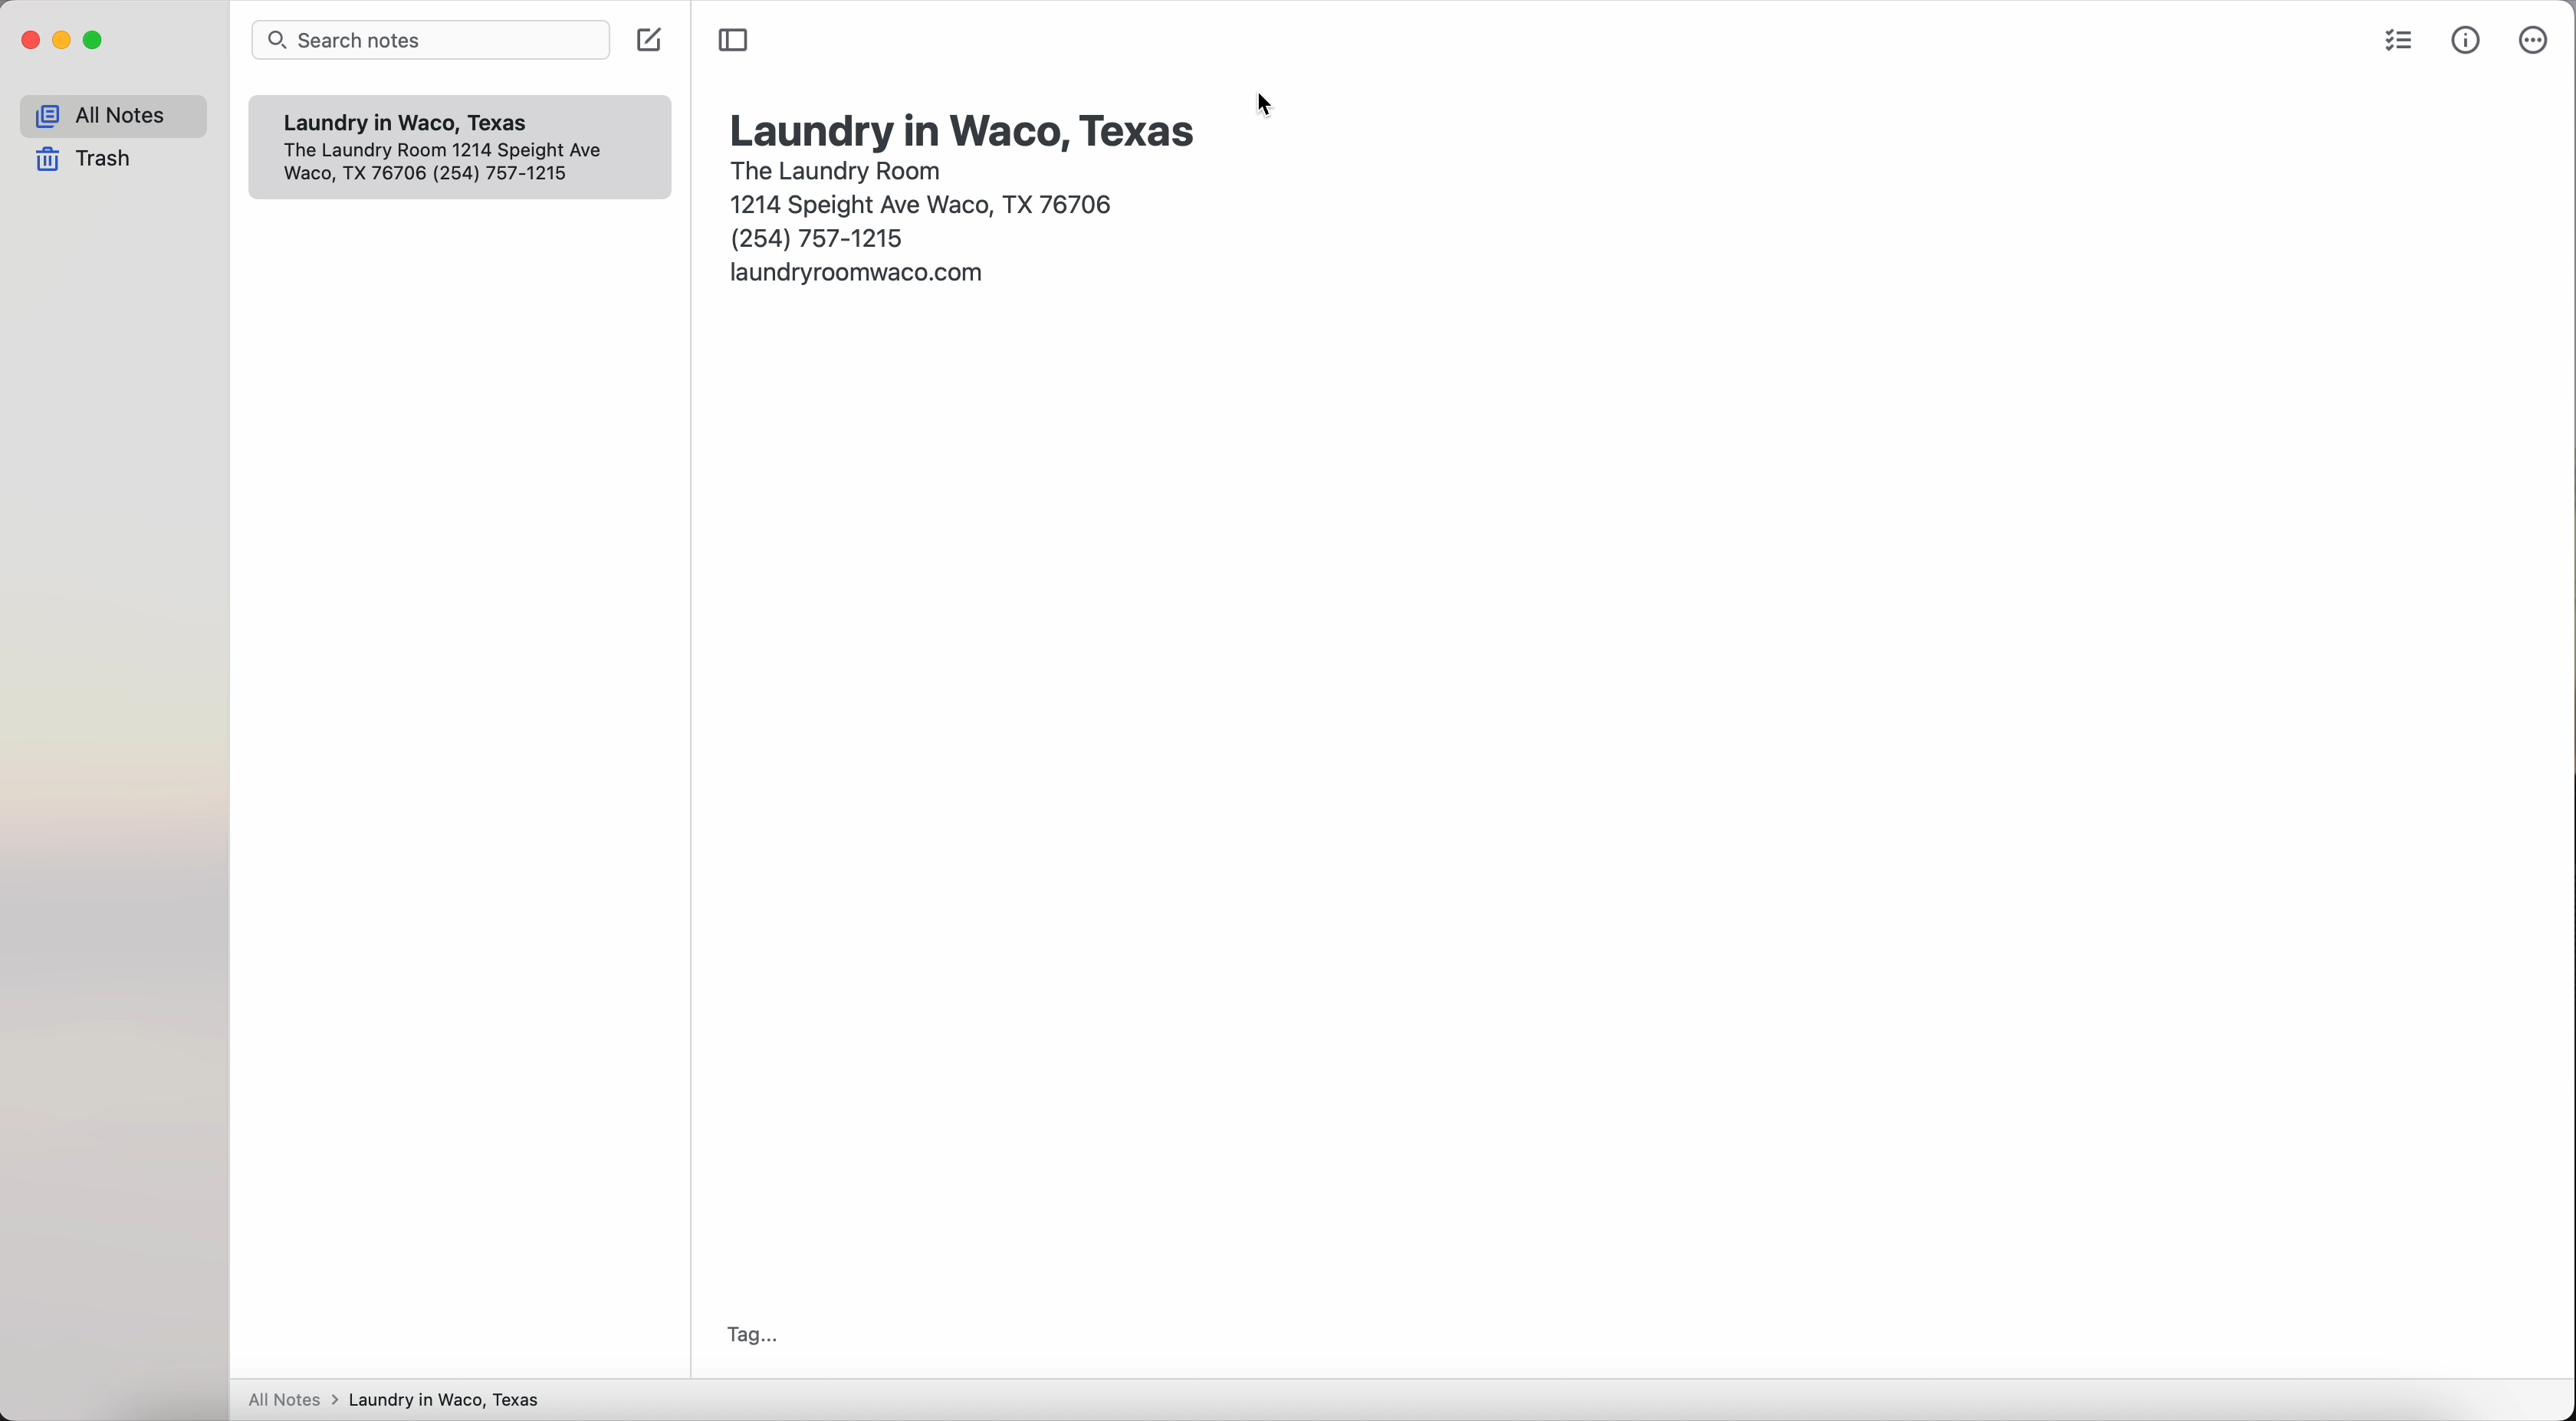 Image resolution: width=2576 pixels, height=1421 pixels. I want to click on search bar, so click(435, 42).